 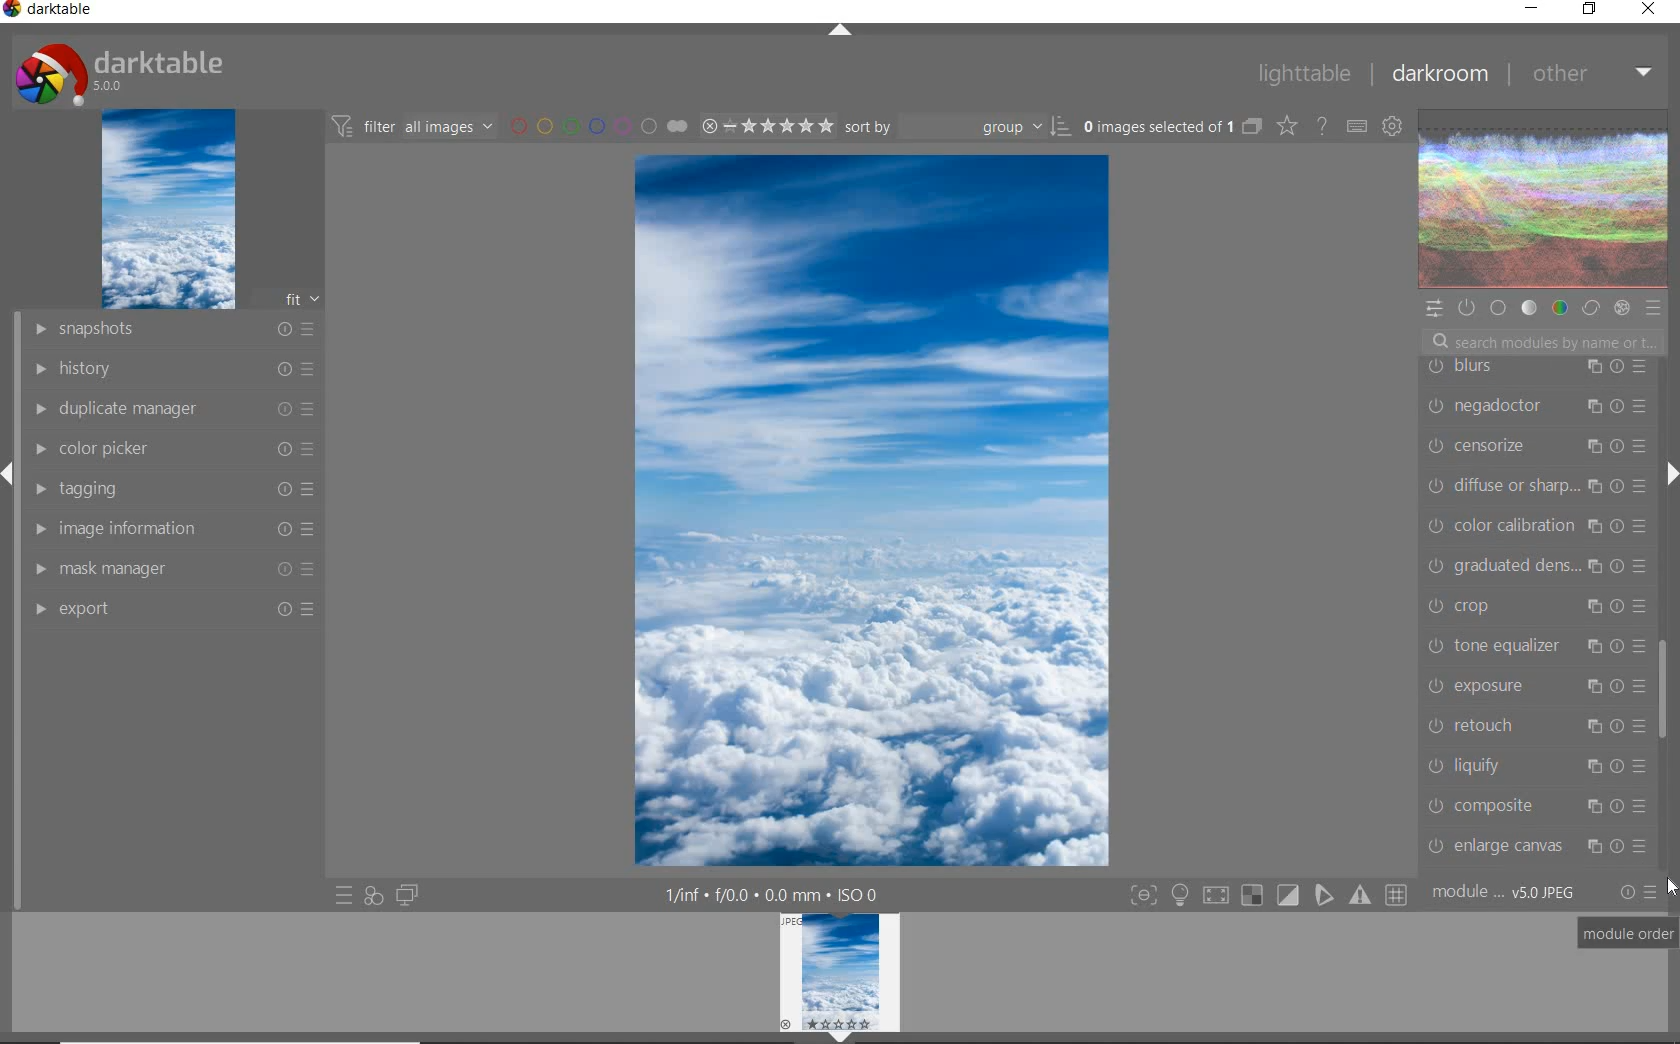 I want to click on DUPLICATE MANAGER, so click(x=171, y=409).